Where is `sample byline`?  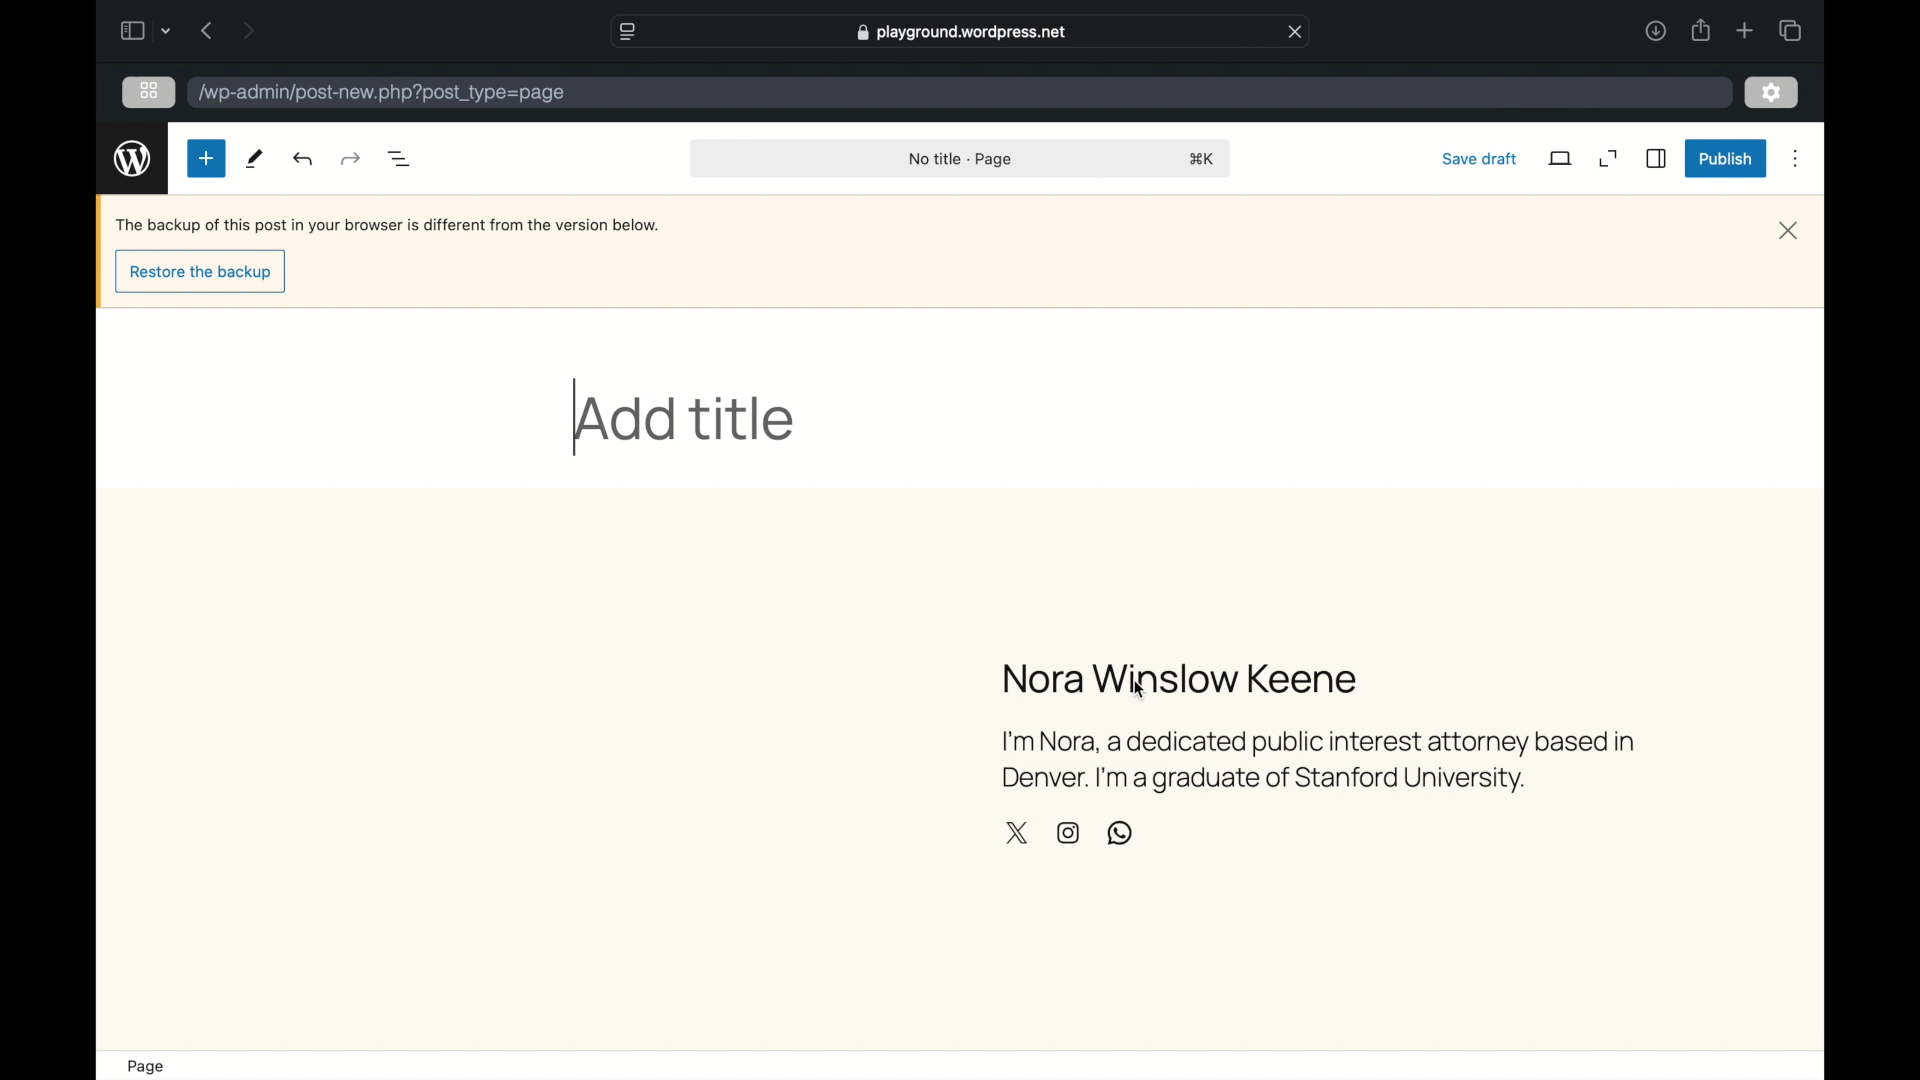
sample byline is located at coordinates (1320, 764).